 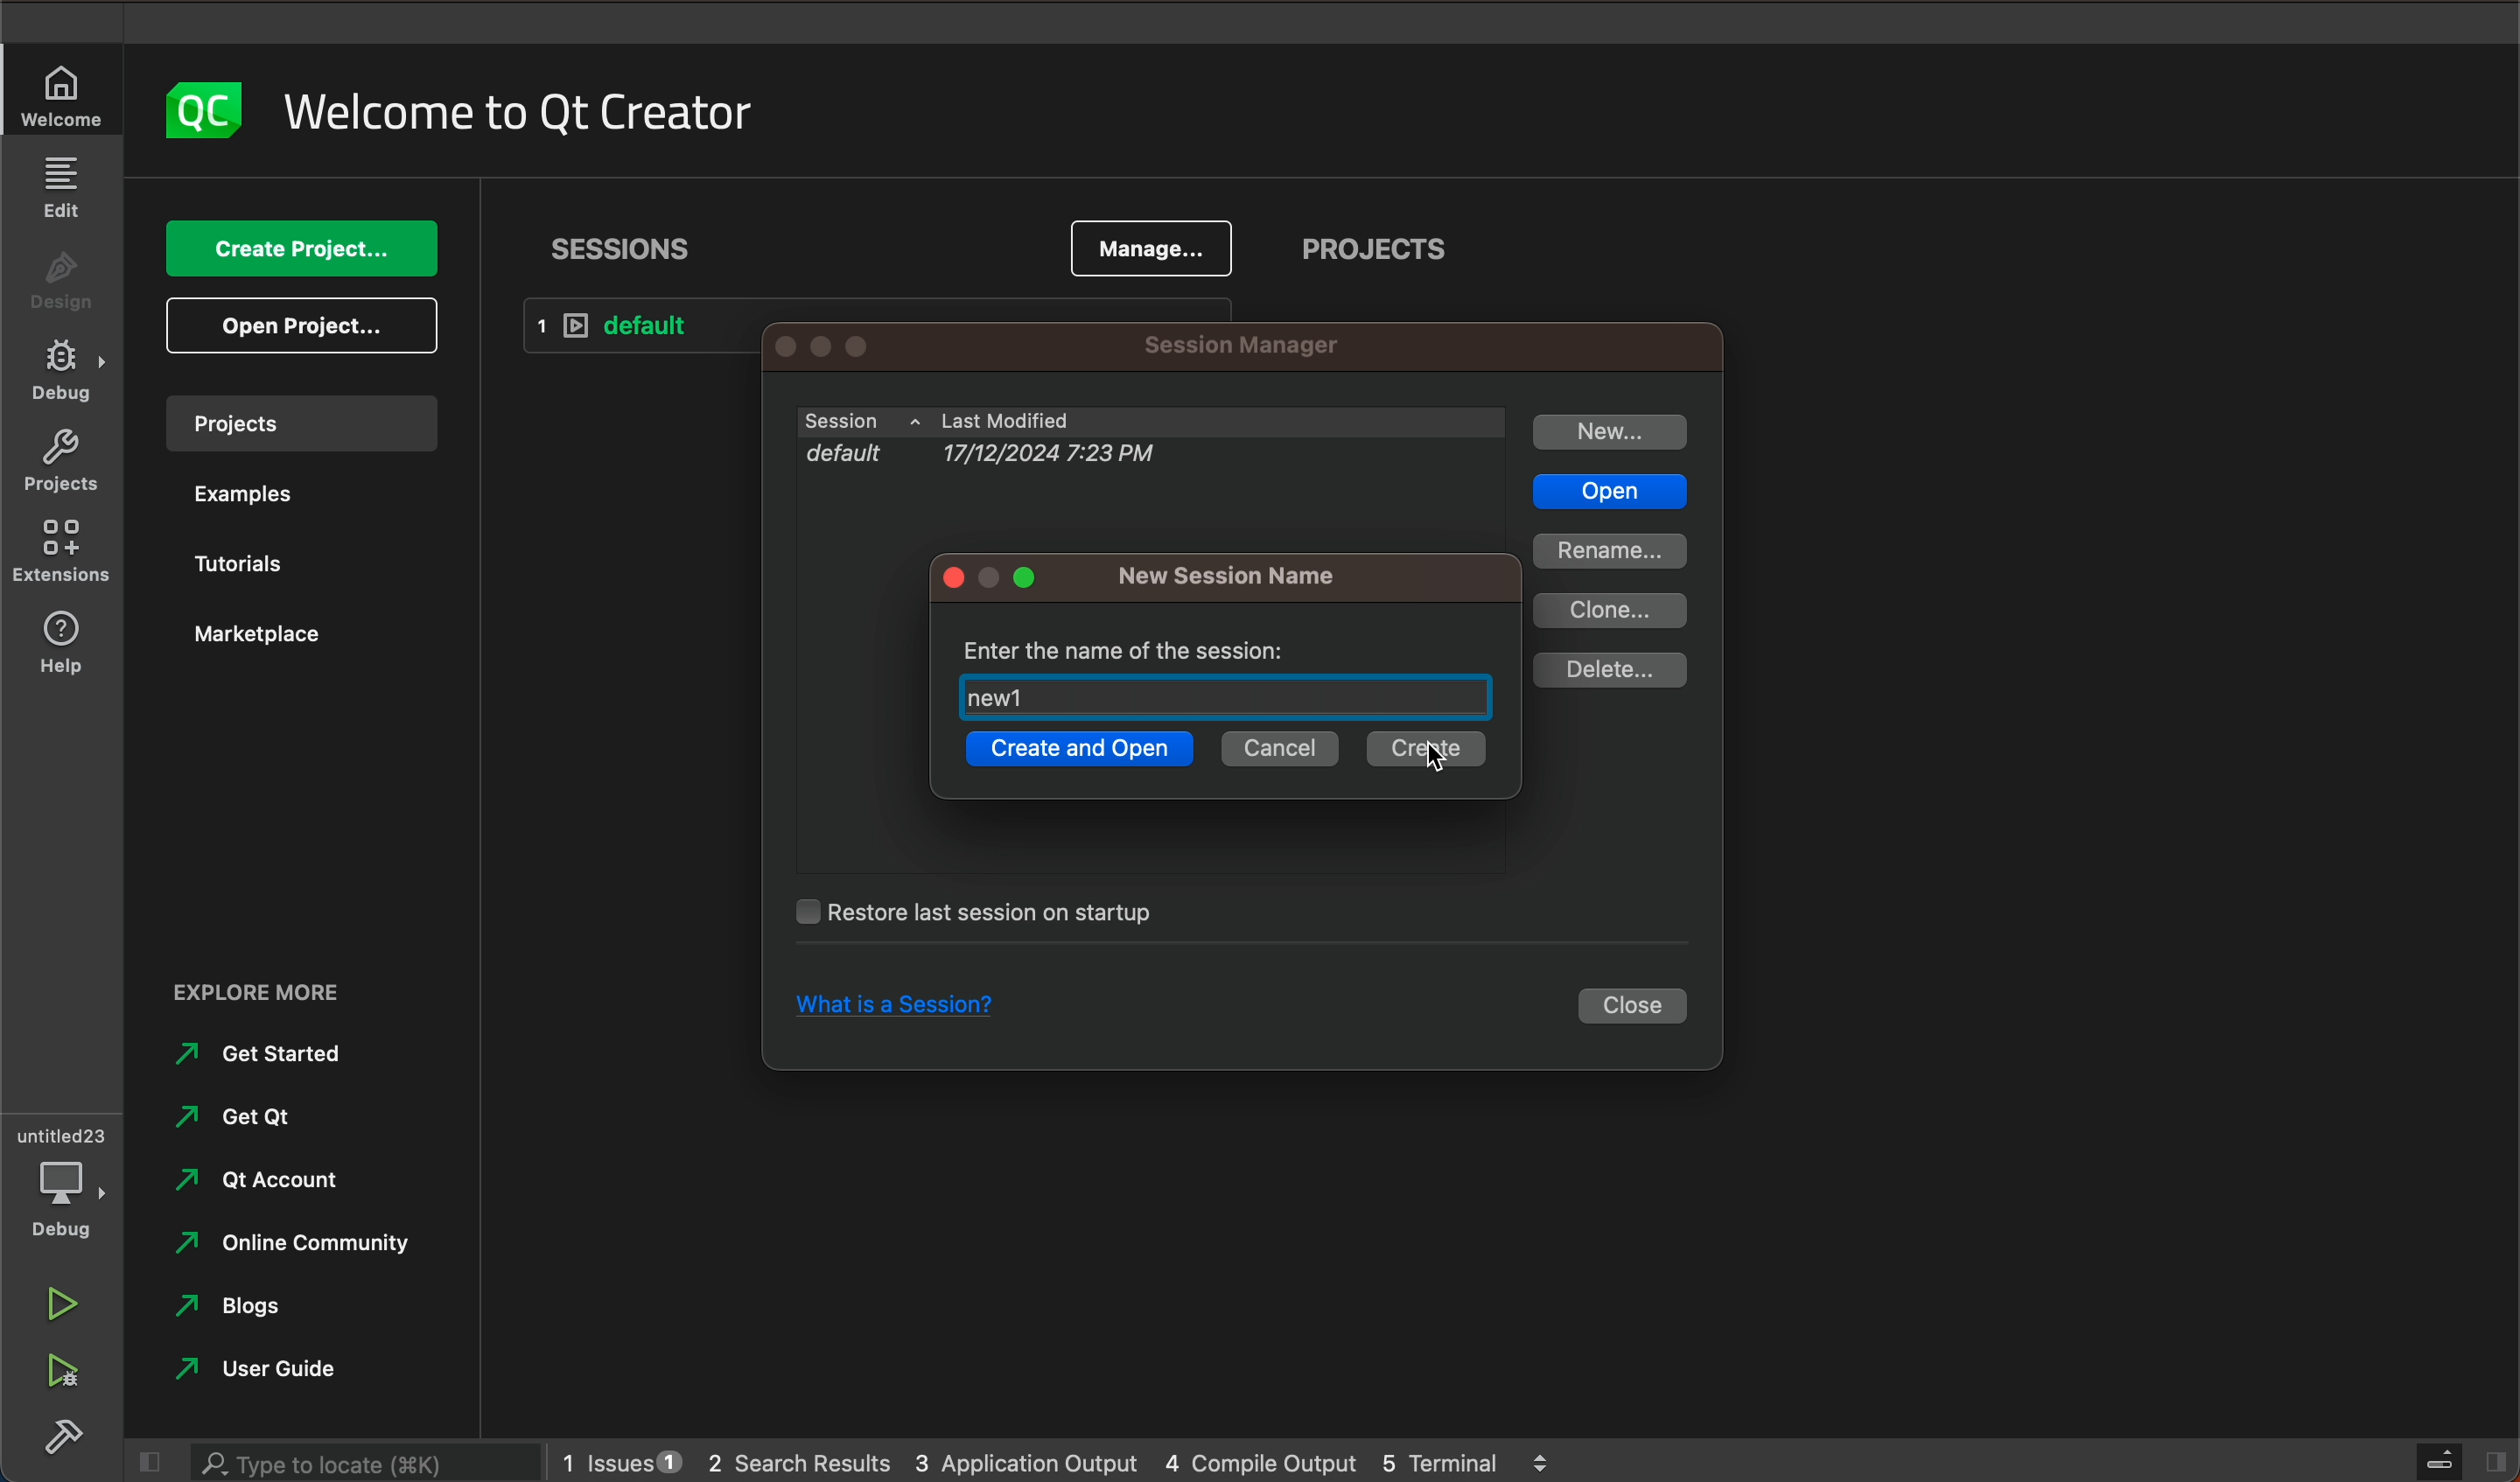 I want to click on explore more, so click(x=297, y=978).